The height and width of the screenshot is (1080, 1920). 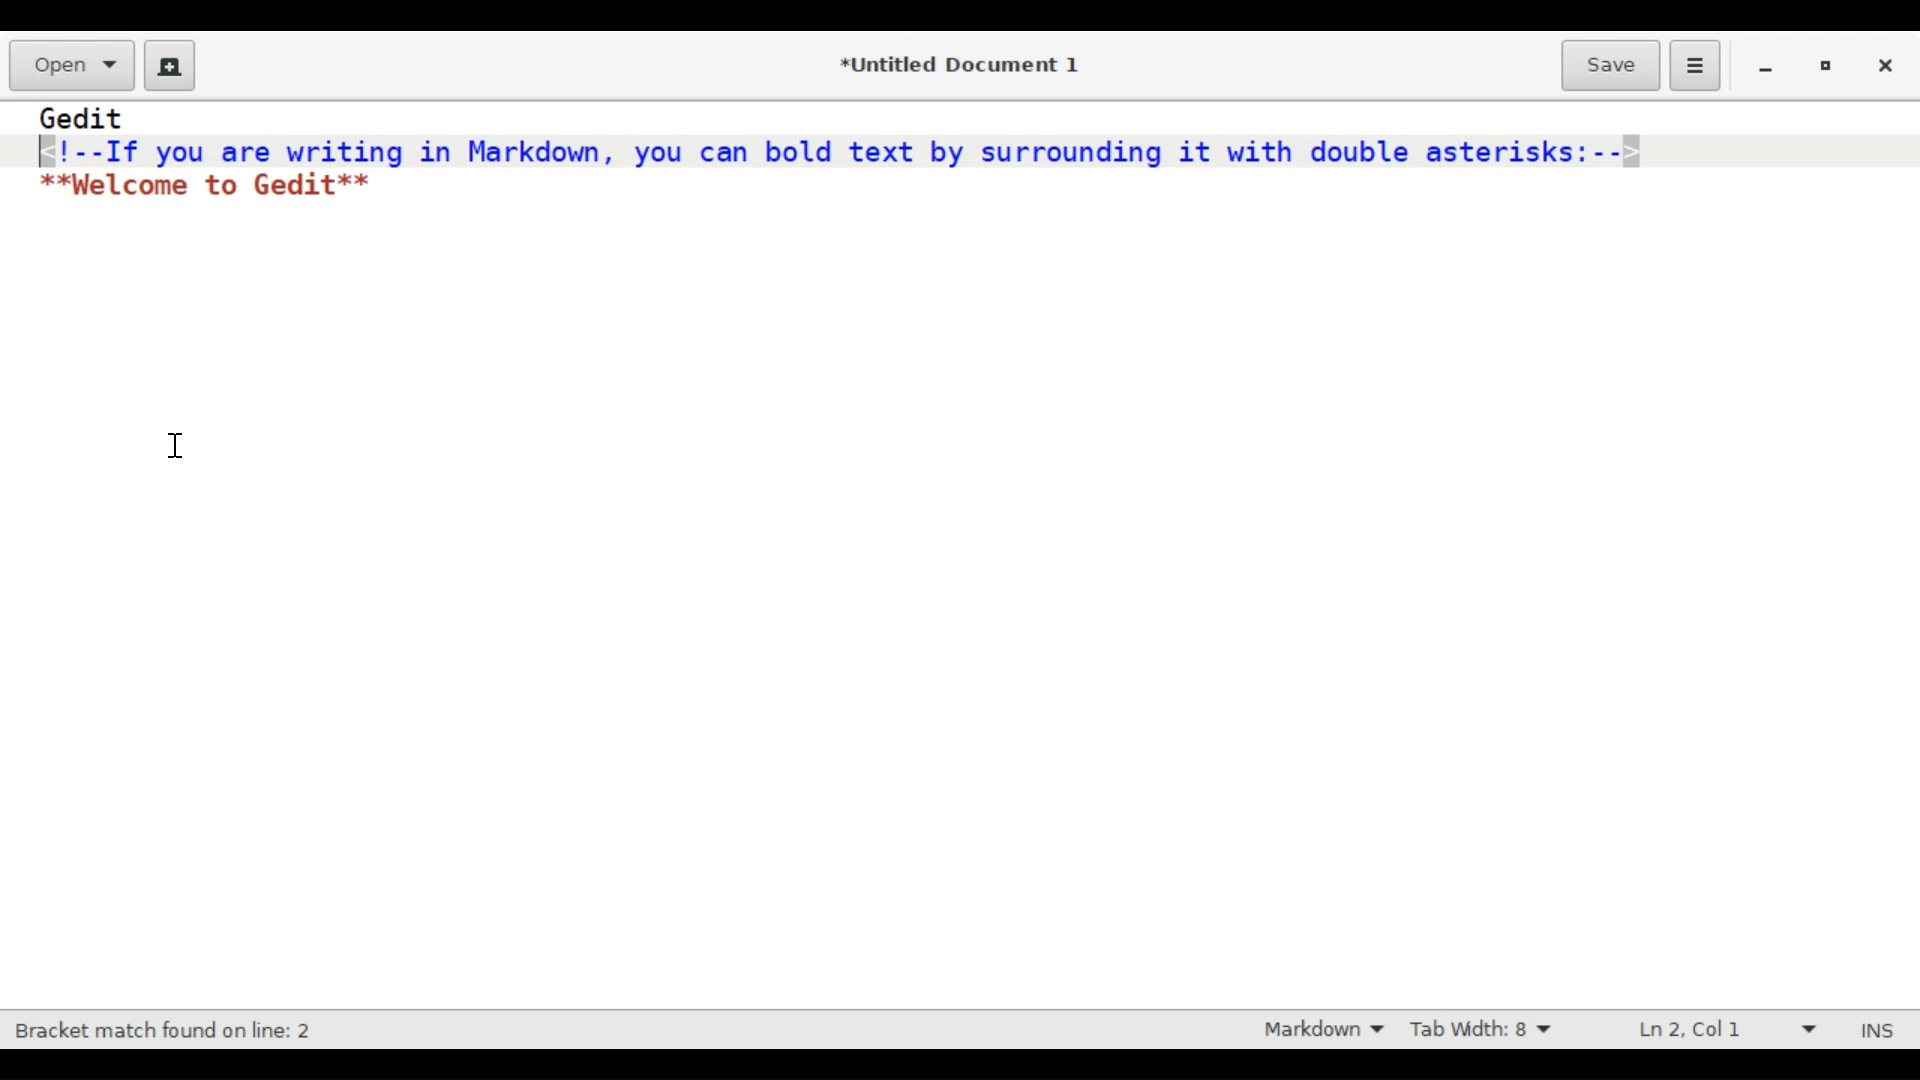 What do you see at coordinates (83, 118) in the screenshot?
I see `Gedit` at bounding box center [83, 118].